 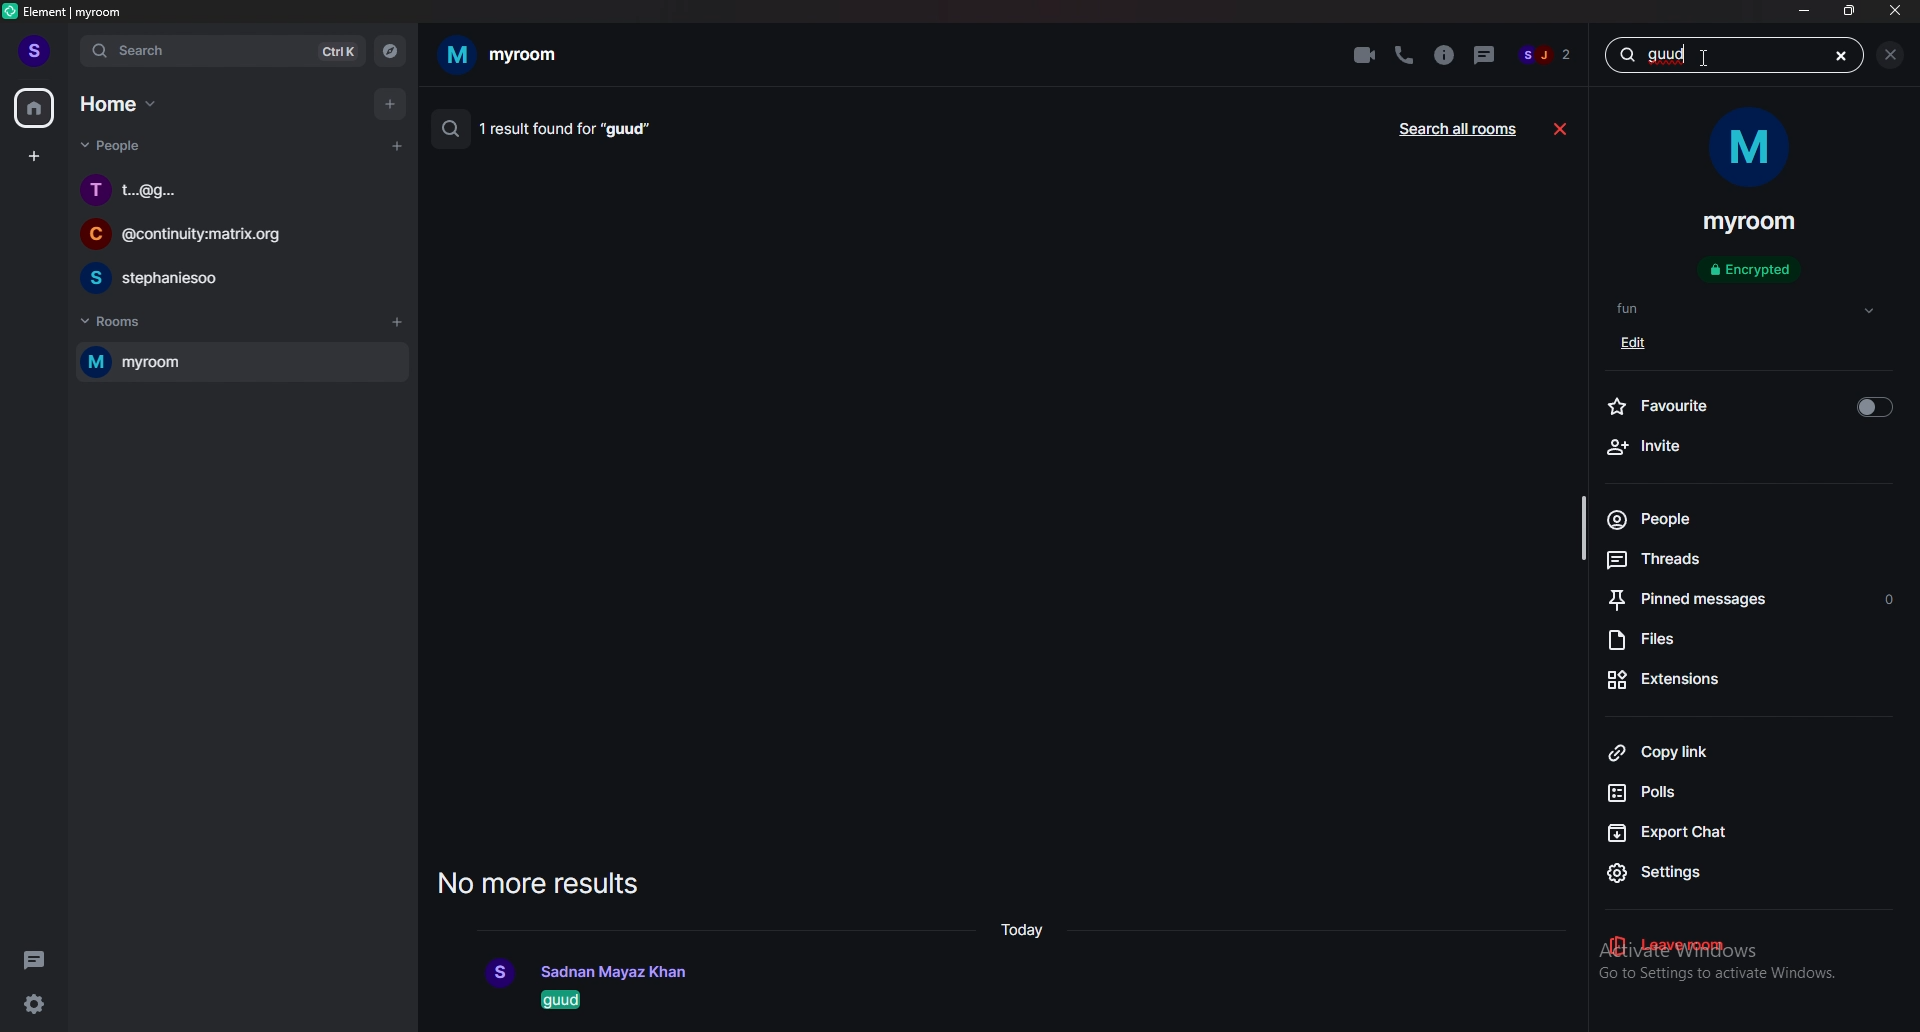 What do you see at coordinates (1478, 55) in the screenshot?
I see `threads` at bounding box center [1478, 55].